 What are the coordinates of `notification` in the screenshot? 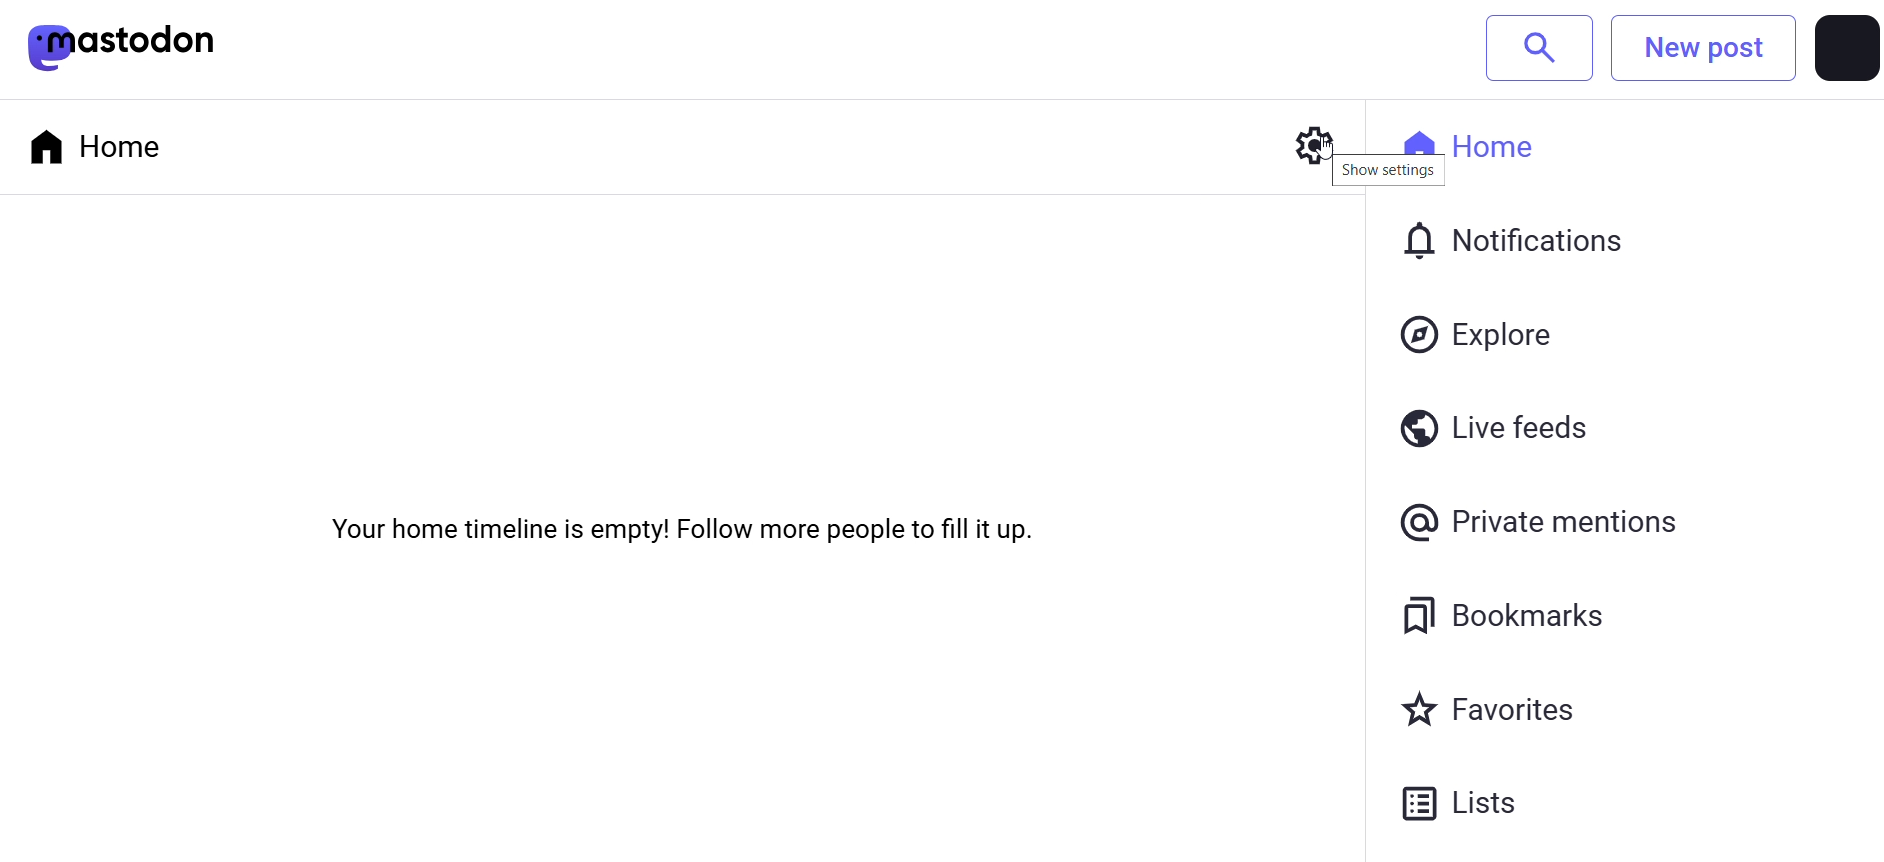 It's located at (1519, 245).